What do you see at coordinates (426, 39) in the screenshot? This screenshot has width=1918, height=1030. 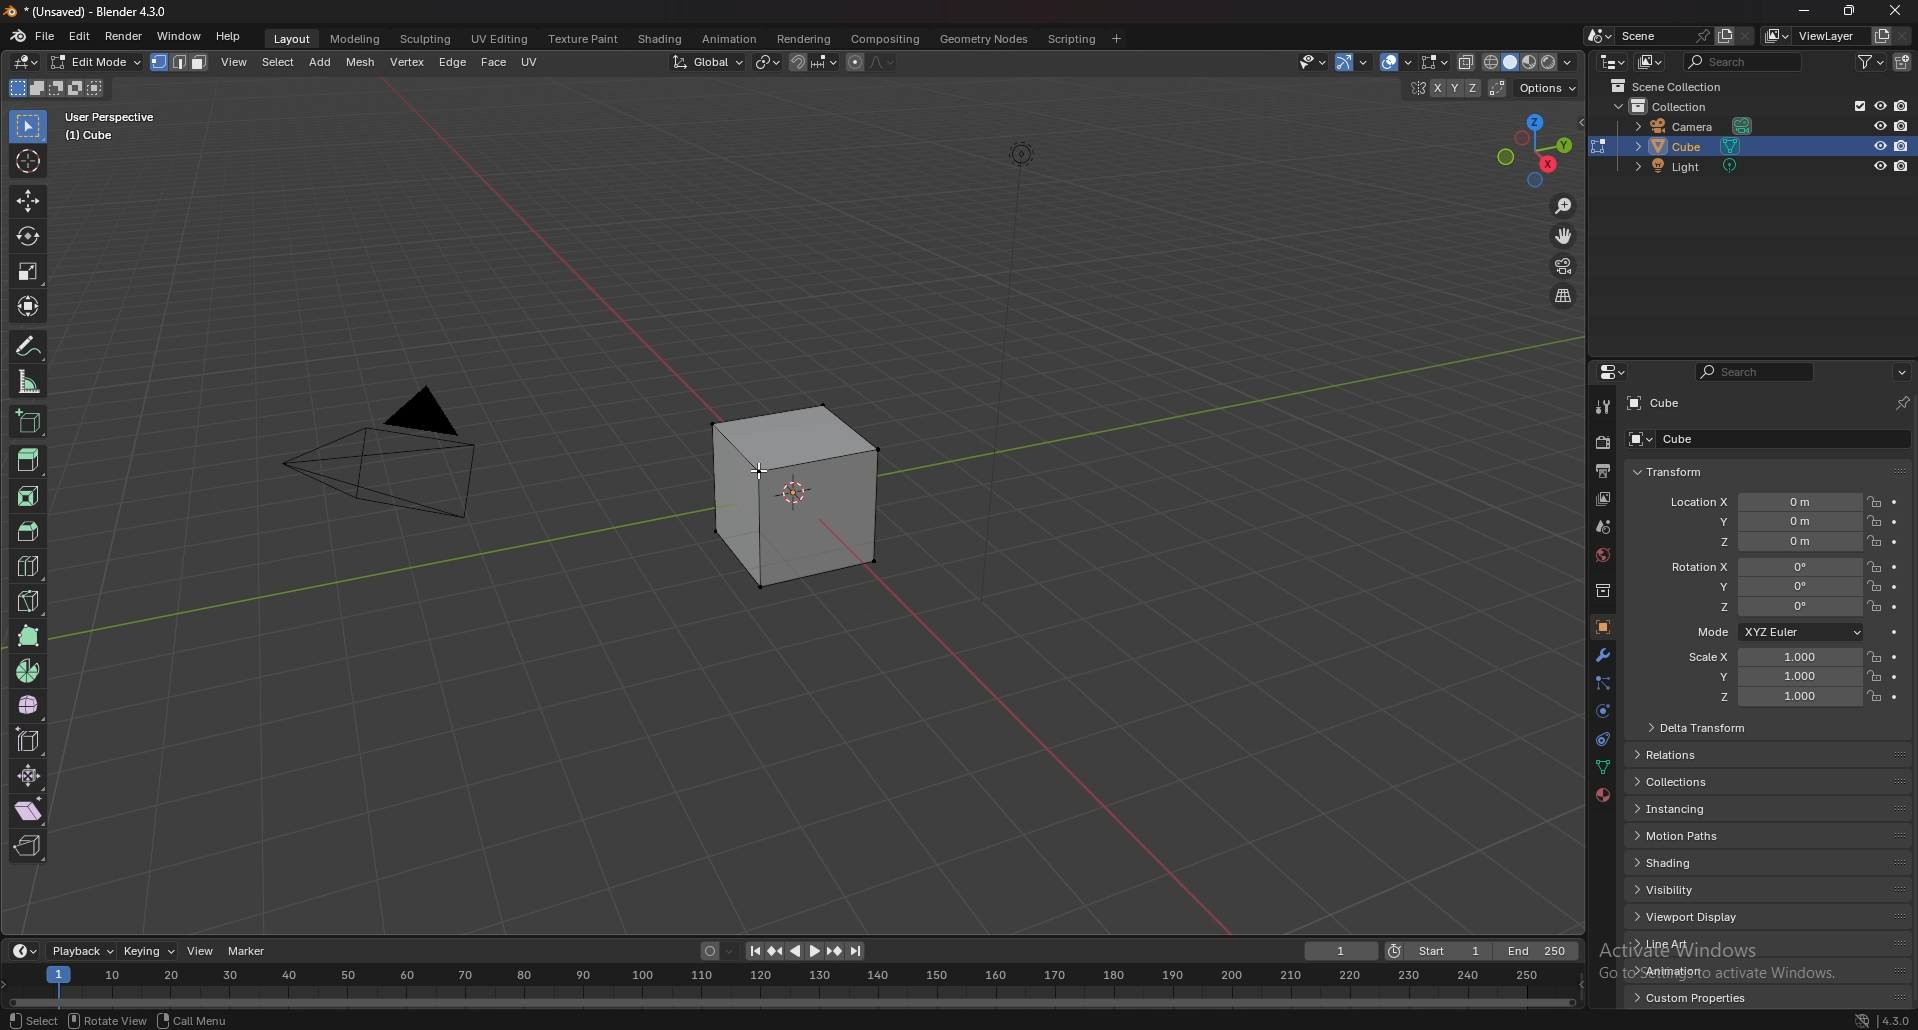 I see `sculpting` at bounding box center [426, 39].